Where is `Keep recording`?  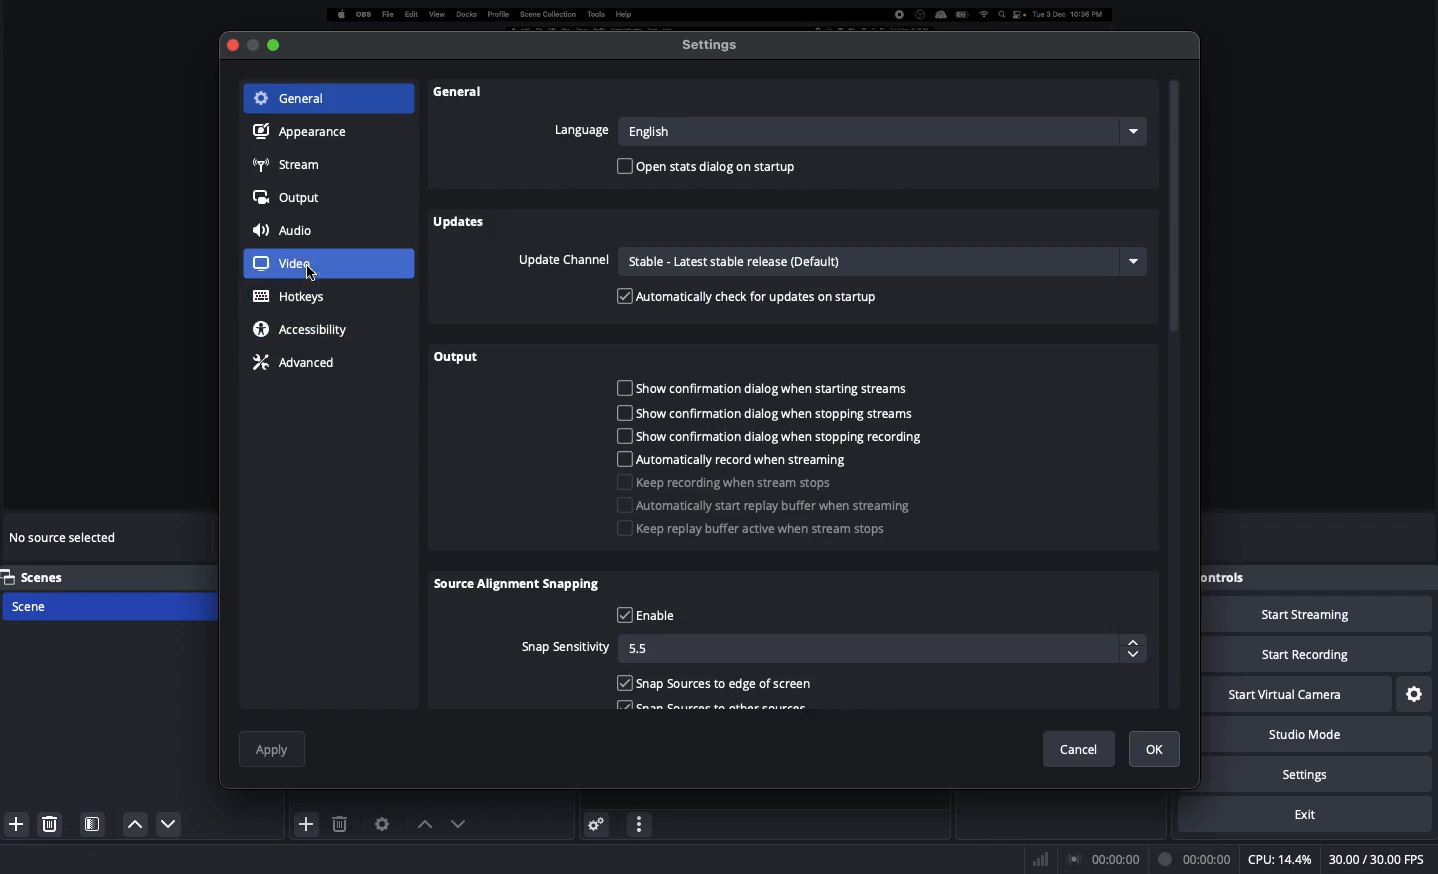 Keep recording is located at coordinates (726, 483).